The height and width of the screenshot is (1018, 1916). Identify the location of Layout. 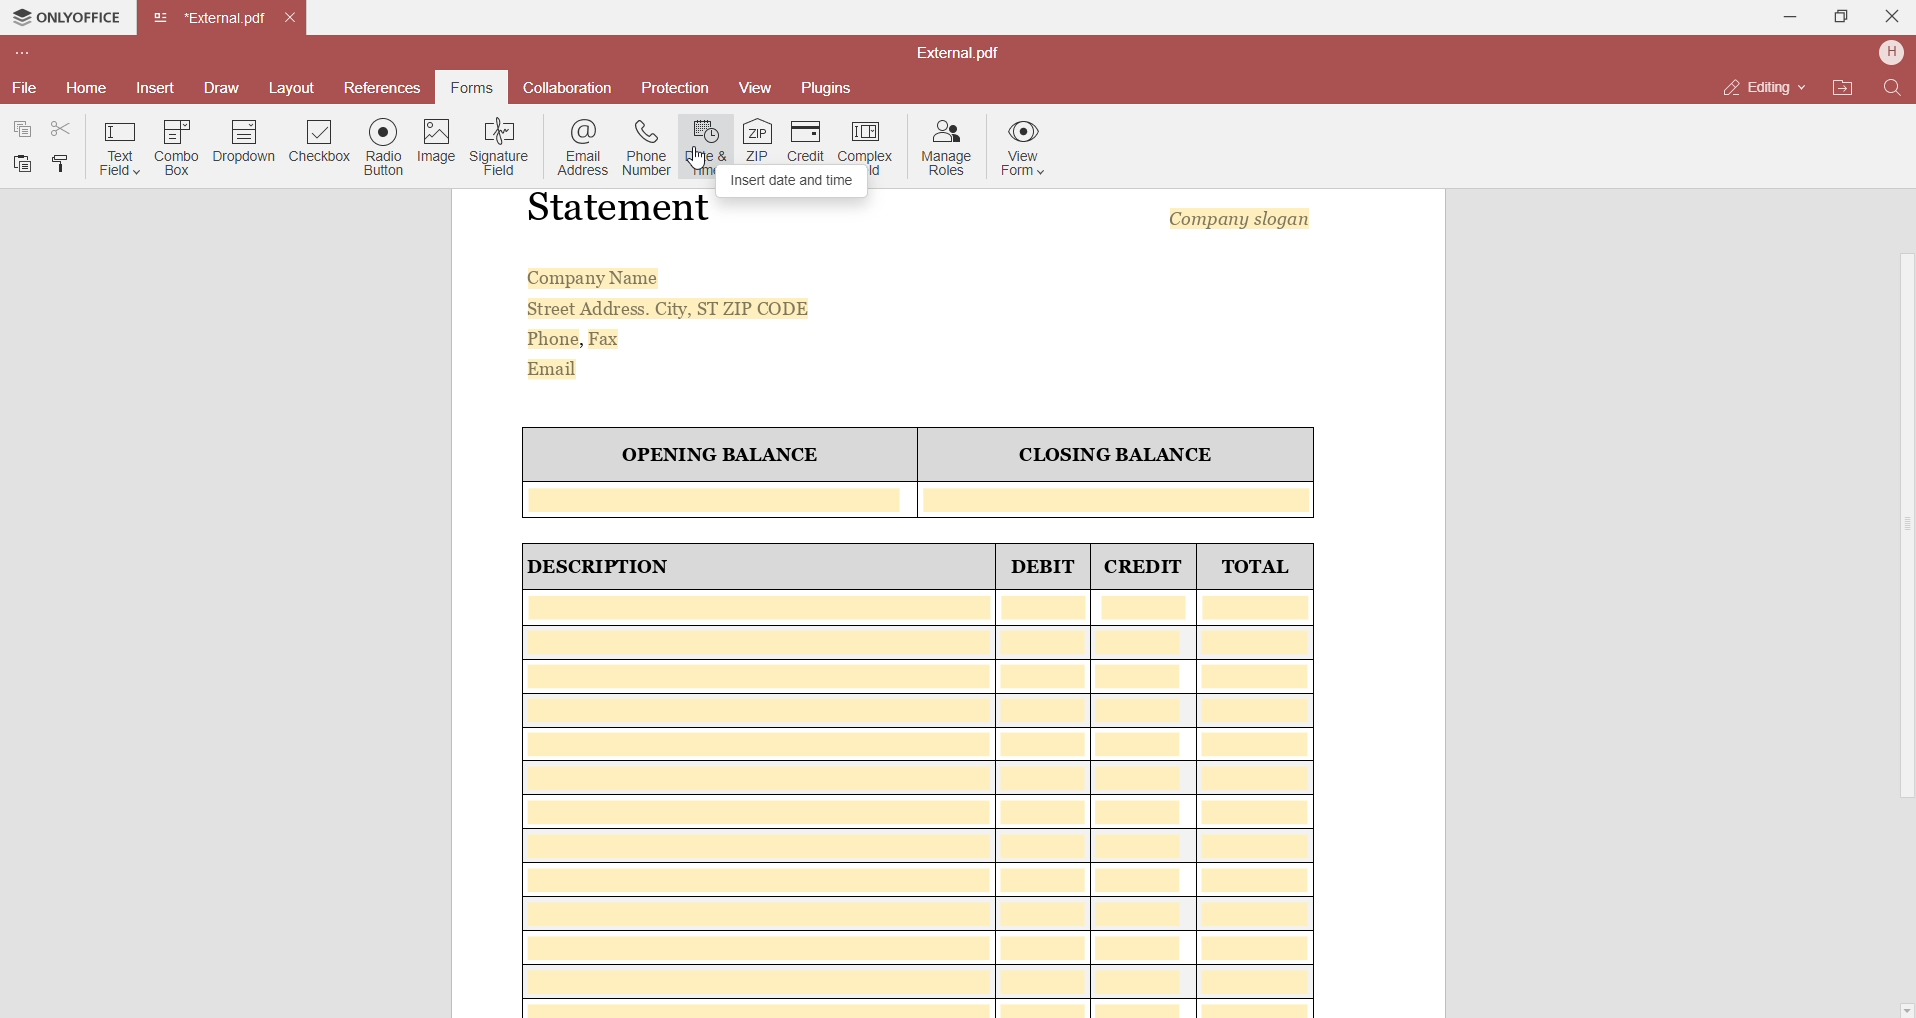
(293, 88).